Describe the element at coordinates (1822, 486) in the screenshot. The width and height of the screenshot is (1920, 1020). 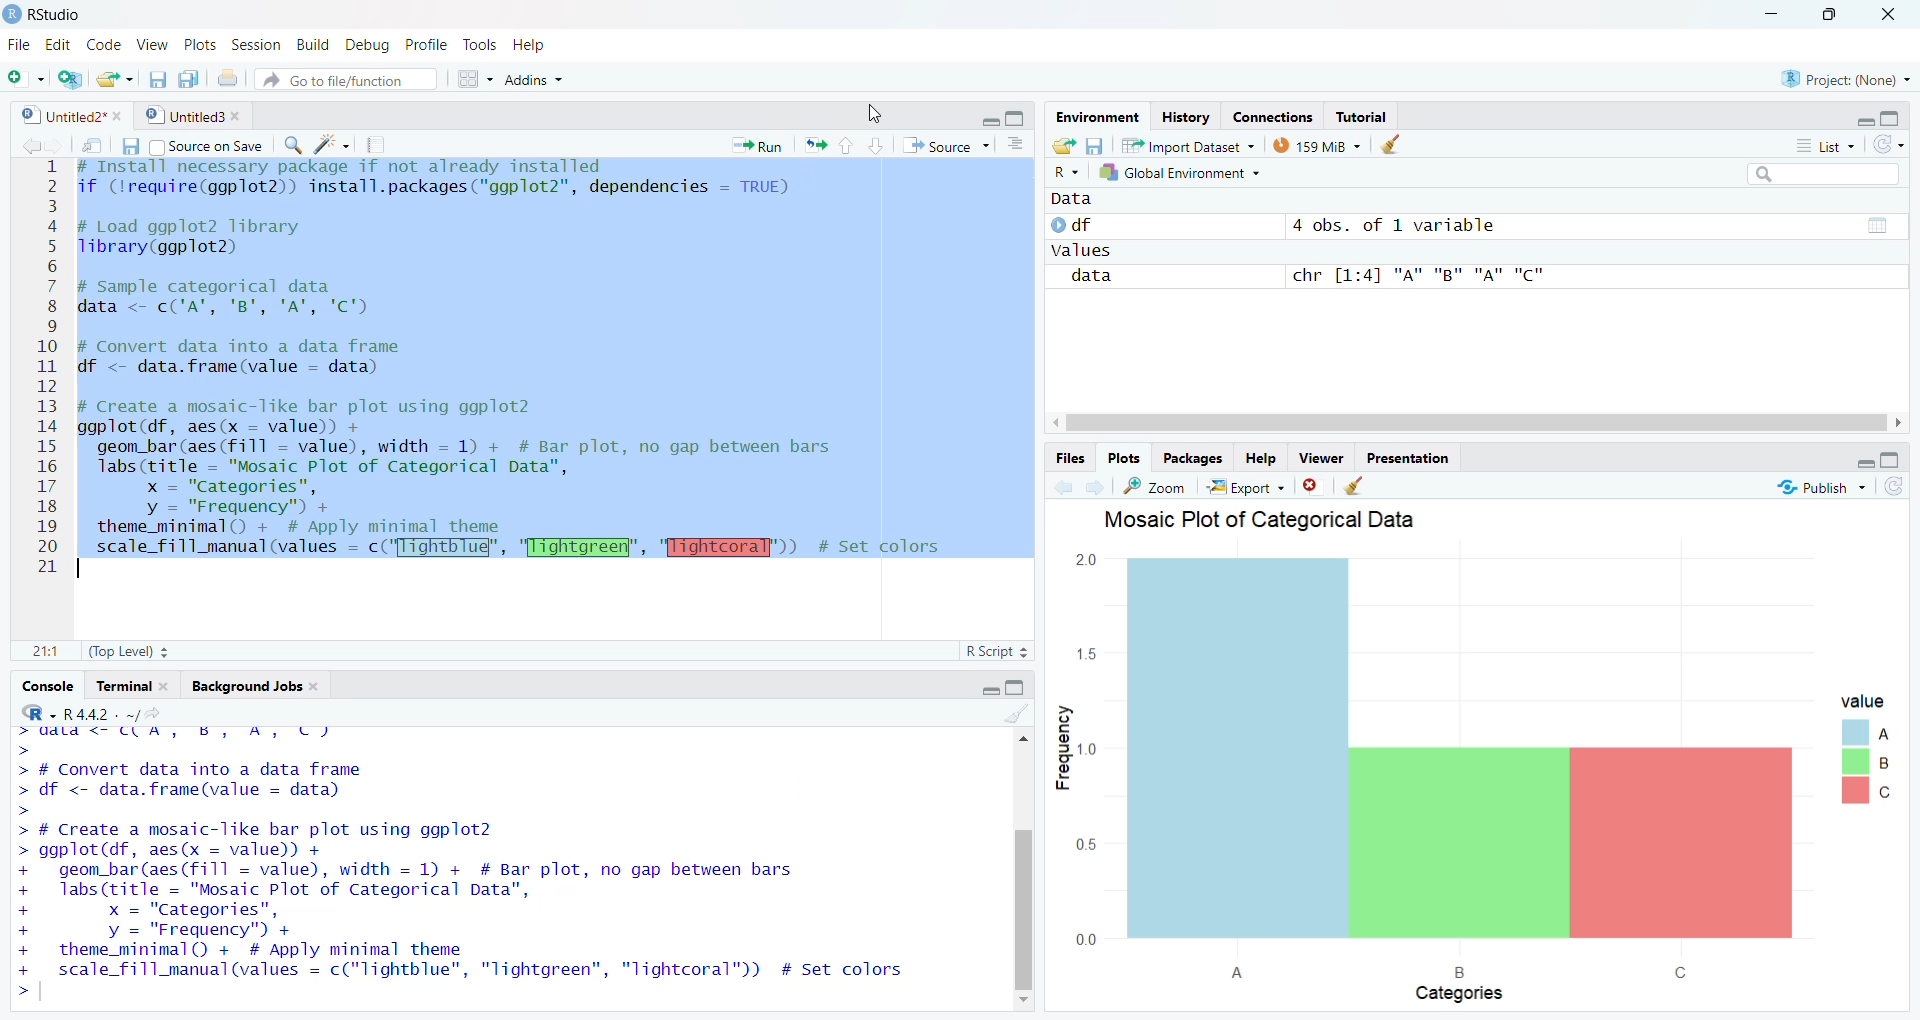
I see `Publish` at that location.